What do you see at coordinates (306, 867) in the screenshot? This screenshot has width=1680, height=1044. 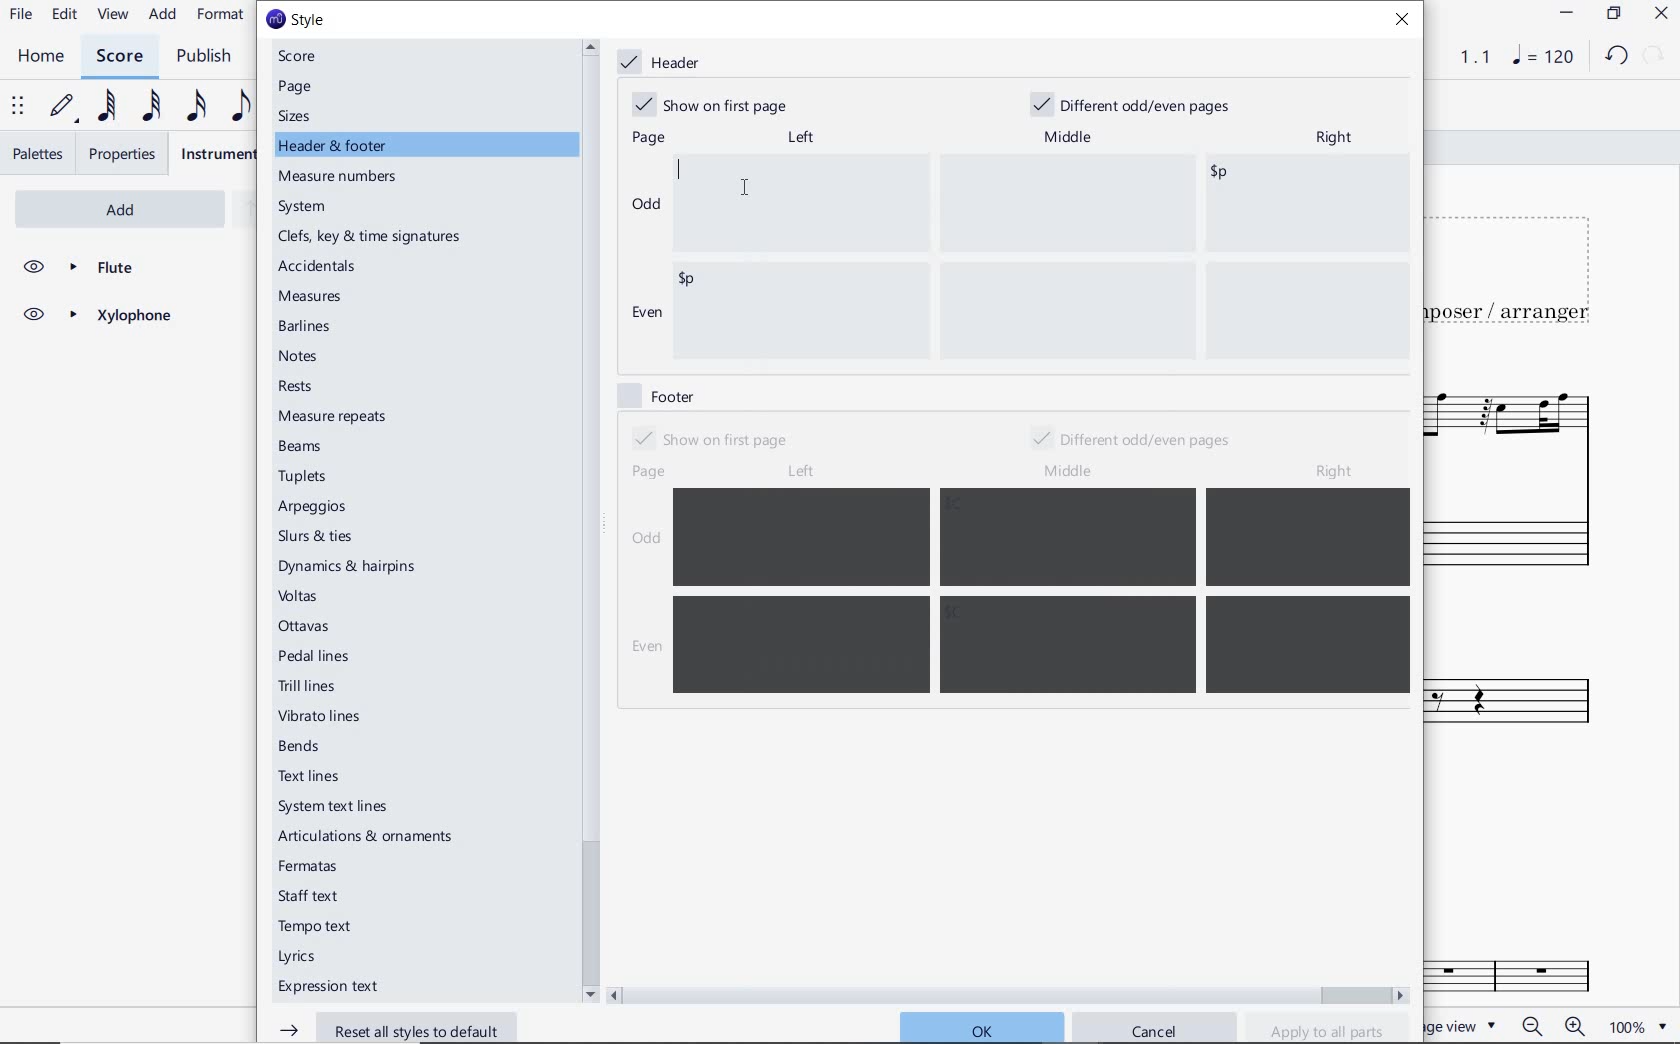 I see `fermatas` at bounding box center [306, 867].